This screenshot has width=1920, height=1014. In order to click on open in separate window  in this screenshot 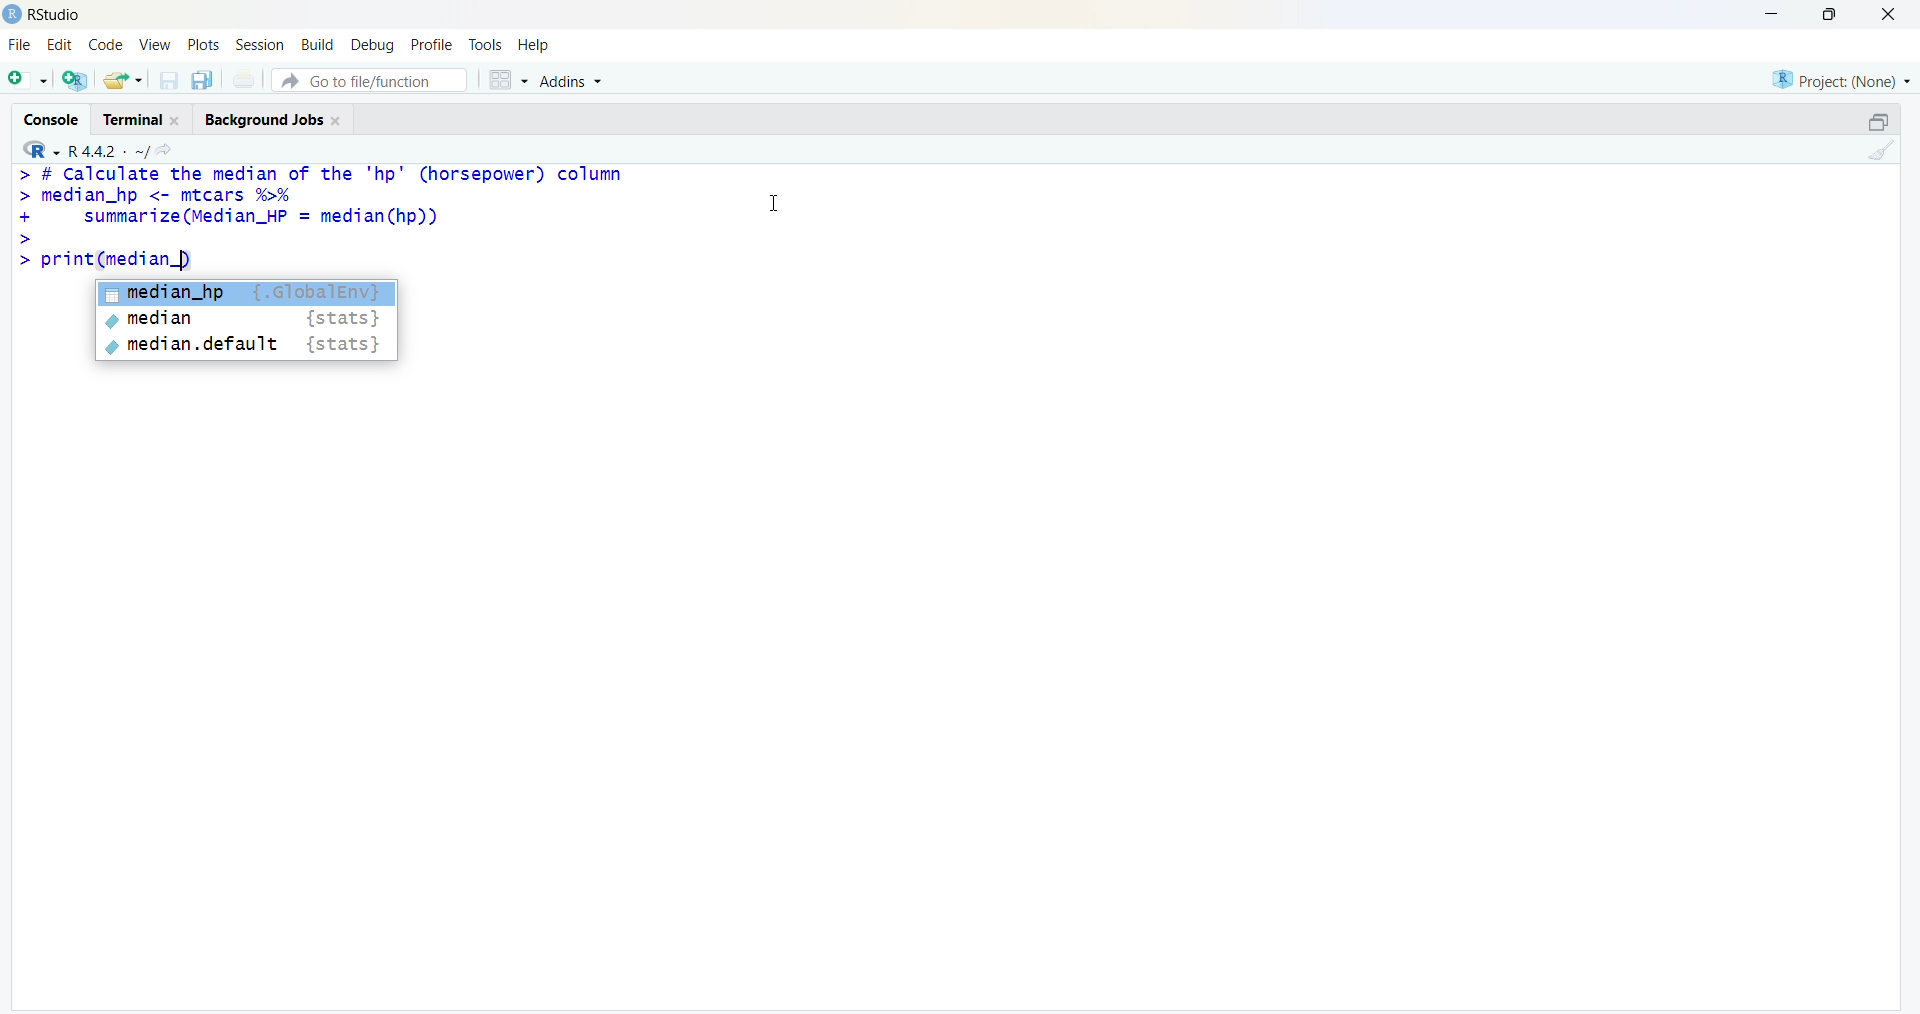, I will do `click(1880, 121)`.